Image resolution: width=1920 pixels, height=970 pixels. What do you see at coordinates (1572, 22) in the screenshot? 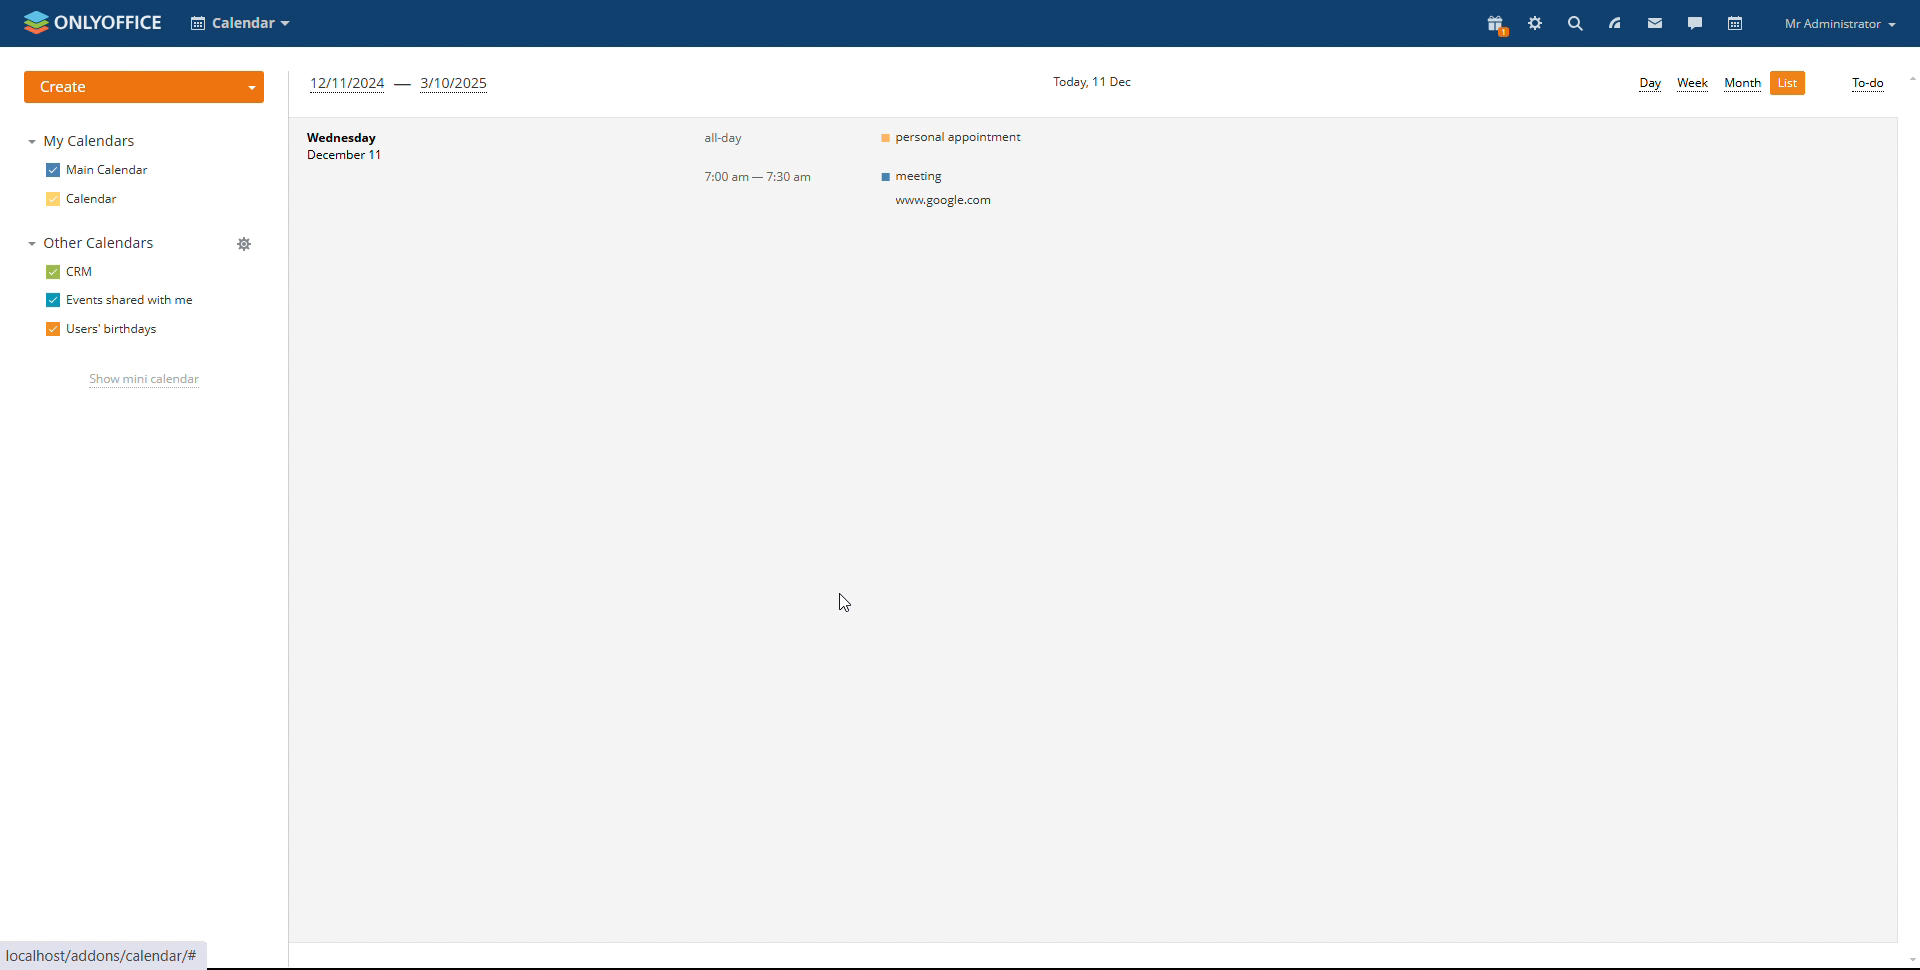
I see `search` at bounding box center [1572, 22].